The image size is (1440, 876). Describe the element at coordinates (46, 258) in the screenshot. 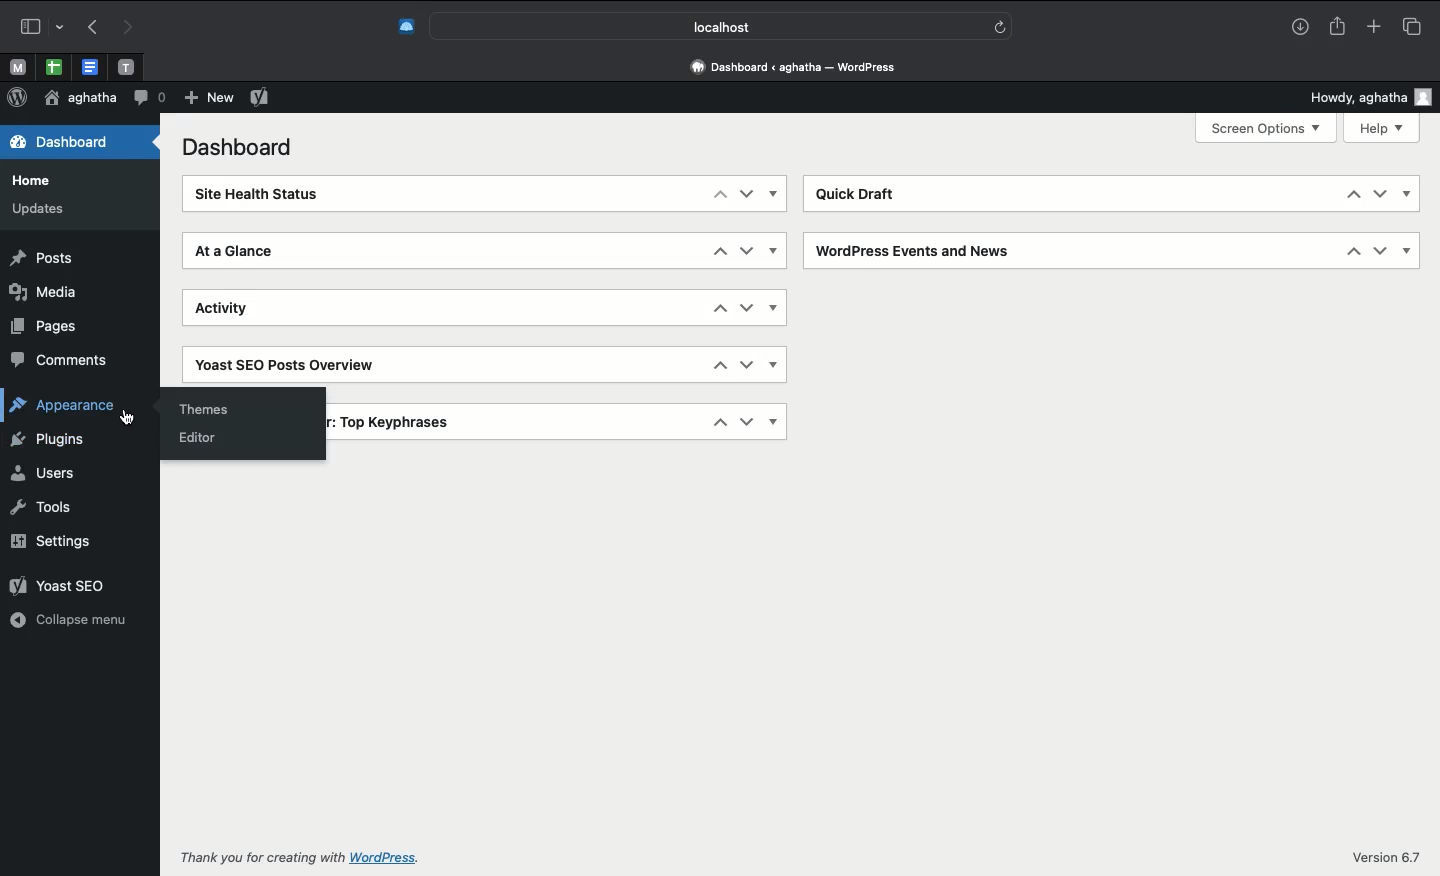

I see `Posts` at that location.